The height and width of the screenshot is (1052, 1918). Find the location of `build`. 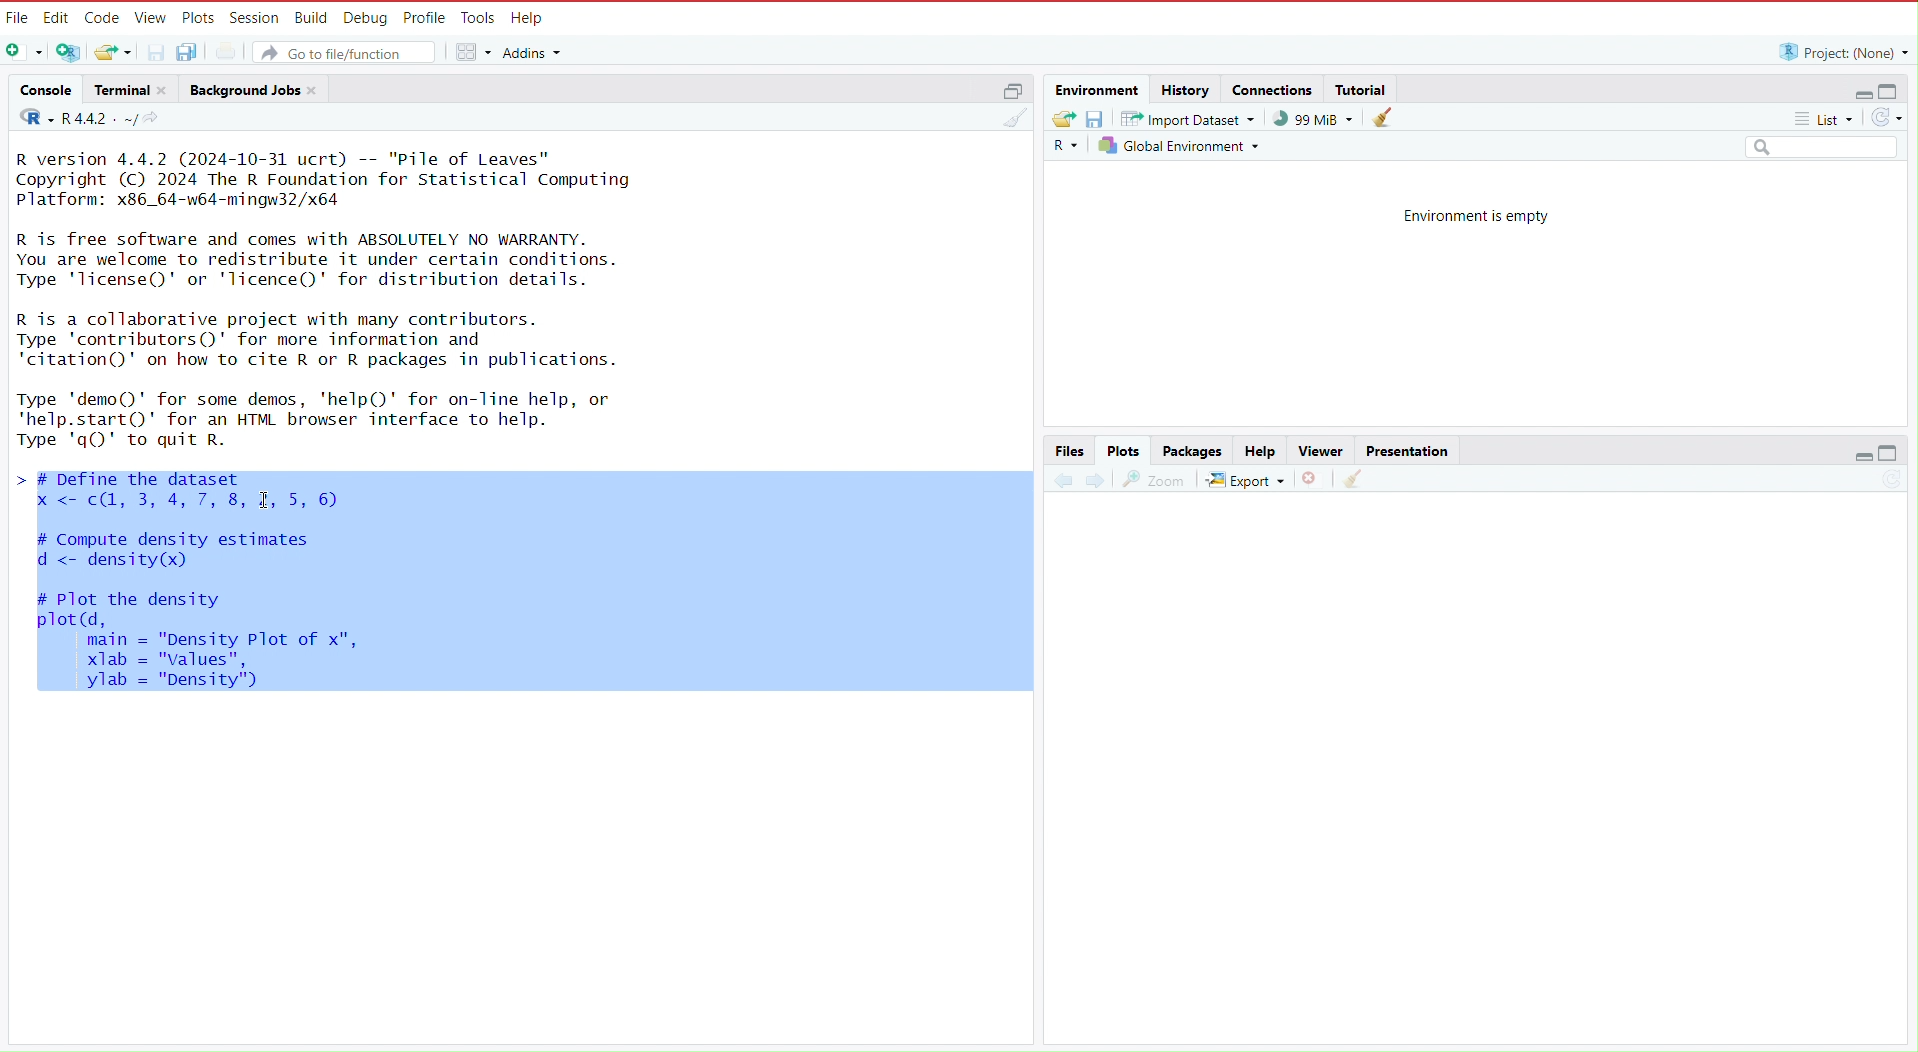

build is located at coordinates (310, 16).